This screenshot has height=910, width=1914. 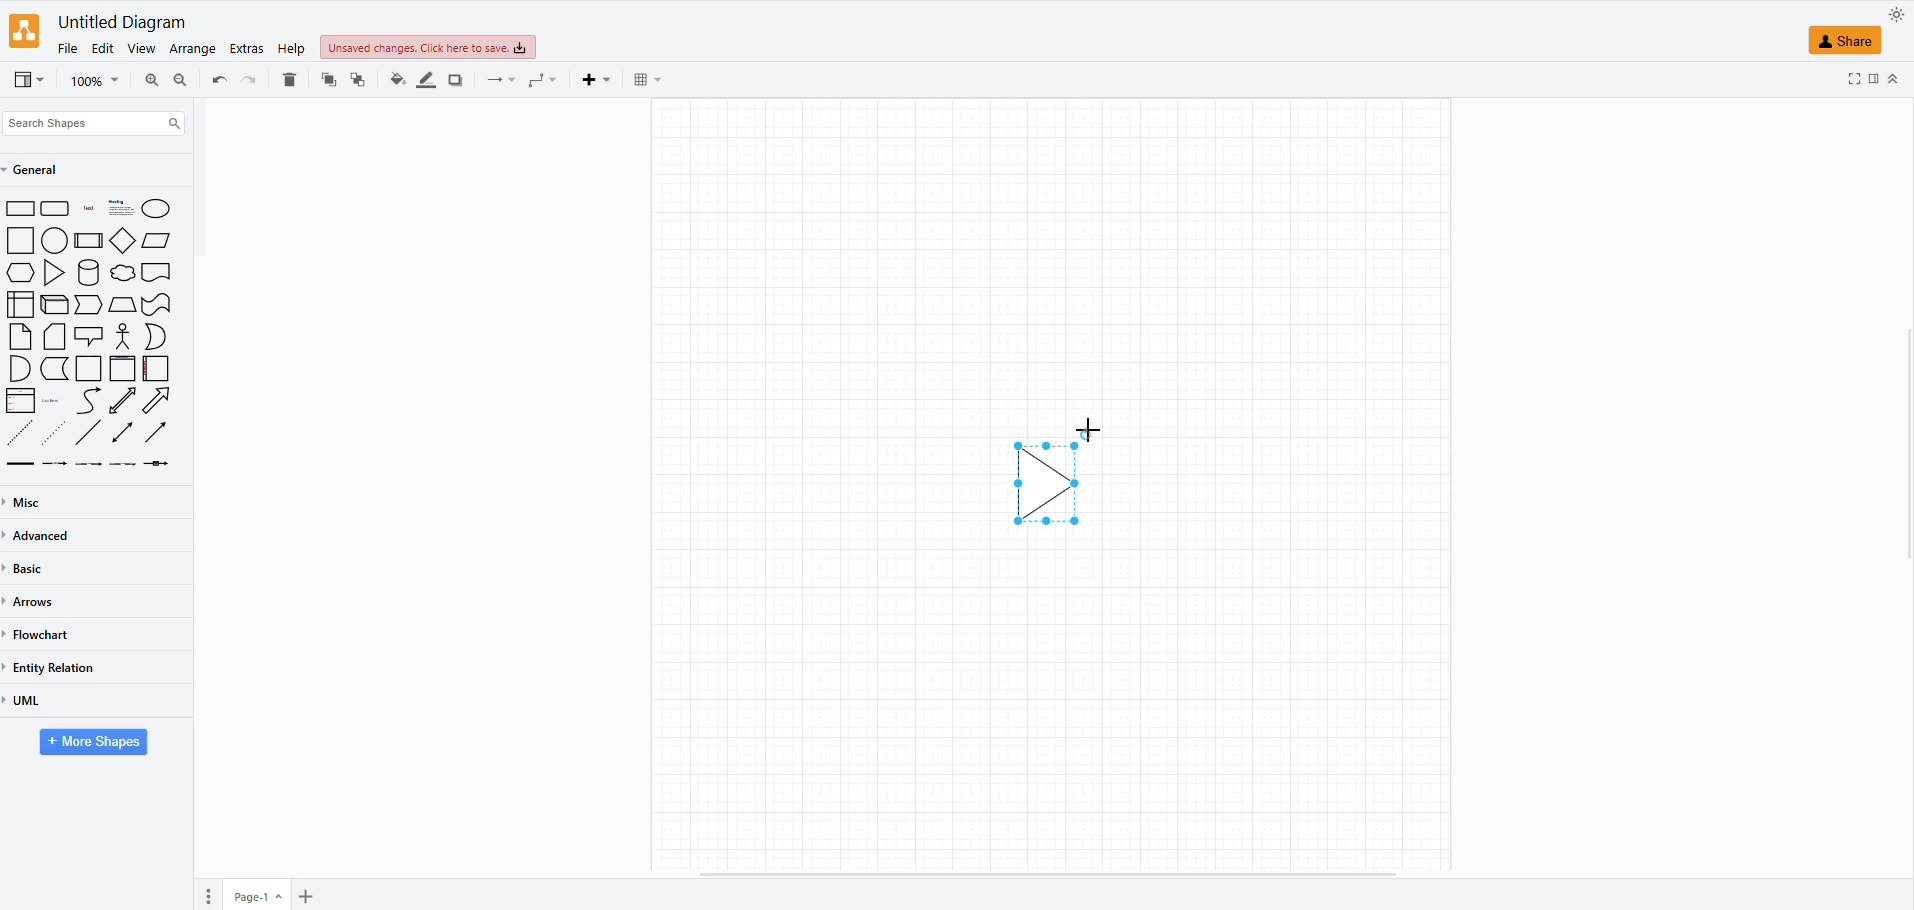 What do you see at coordinates (95, 744) in the screenshot?
I see `more shapes` at bounding box center [95, 744].